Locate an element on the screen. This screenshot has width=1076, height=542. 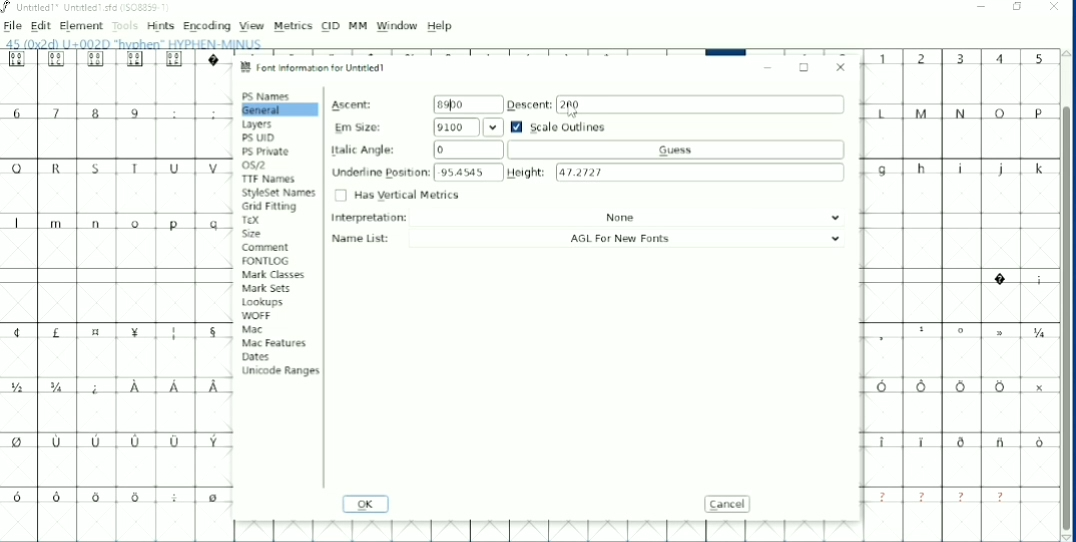
Has Vertical Metrics is located at coordinates (397, 195).